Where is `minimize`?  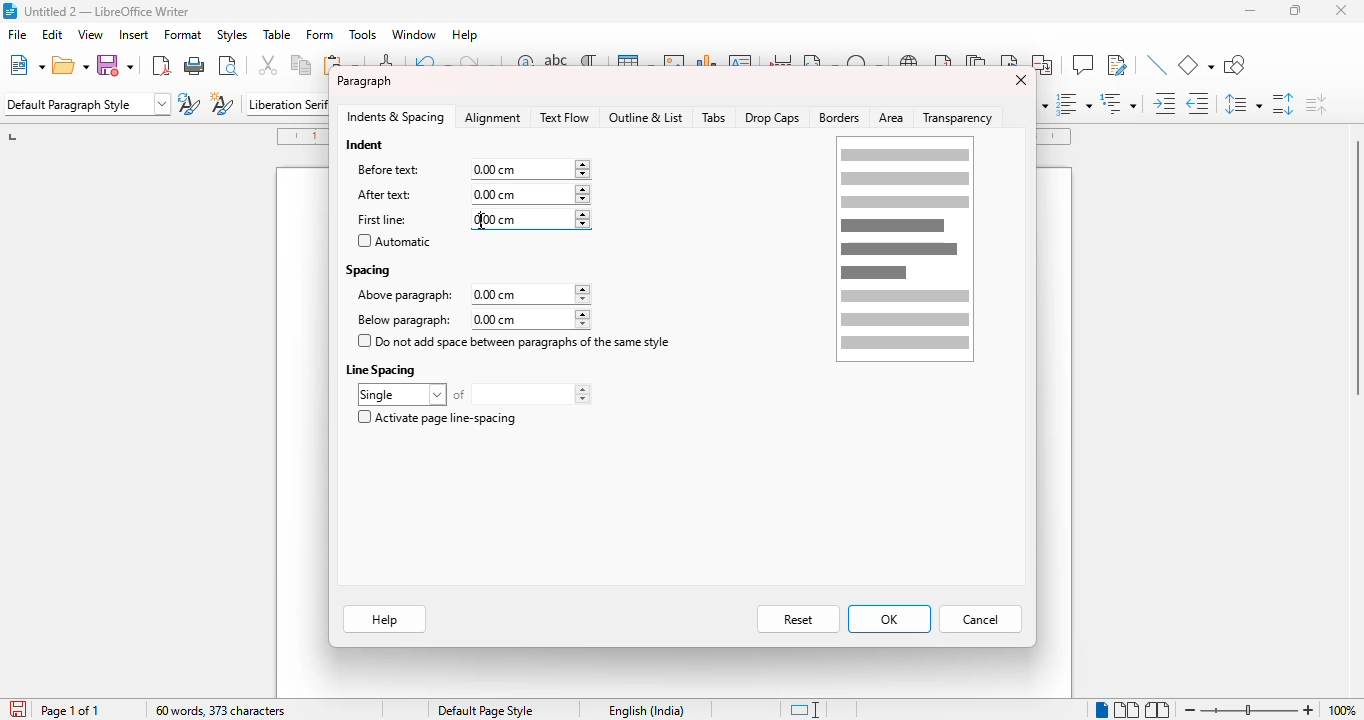 minimize is located at coordinates (1251, 11).